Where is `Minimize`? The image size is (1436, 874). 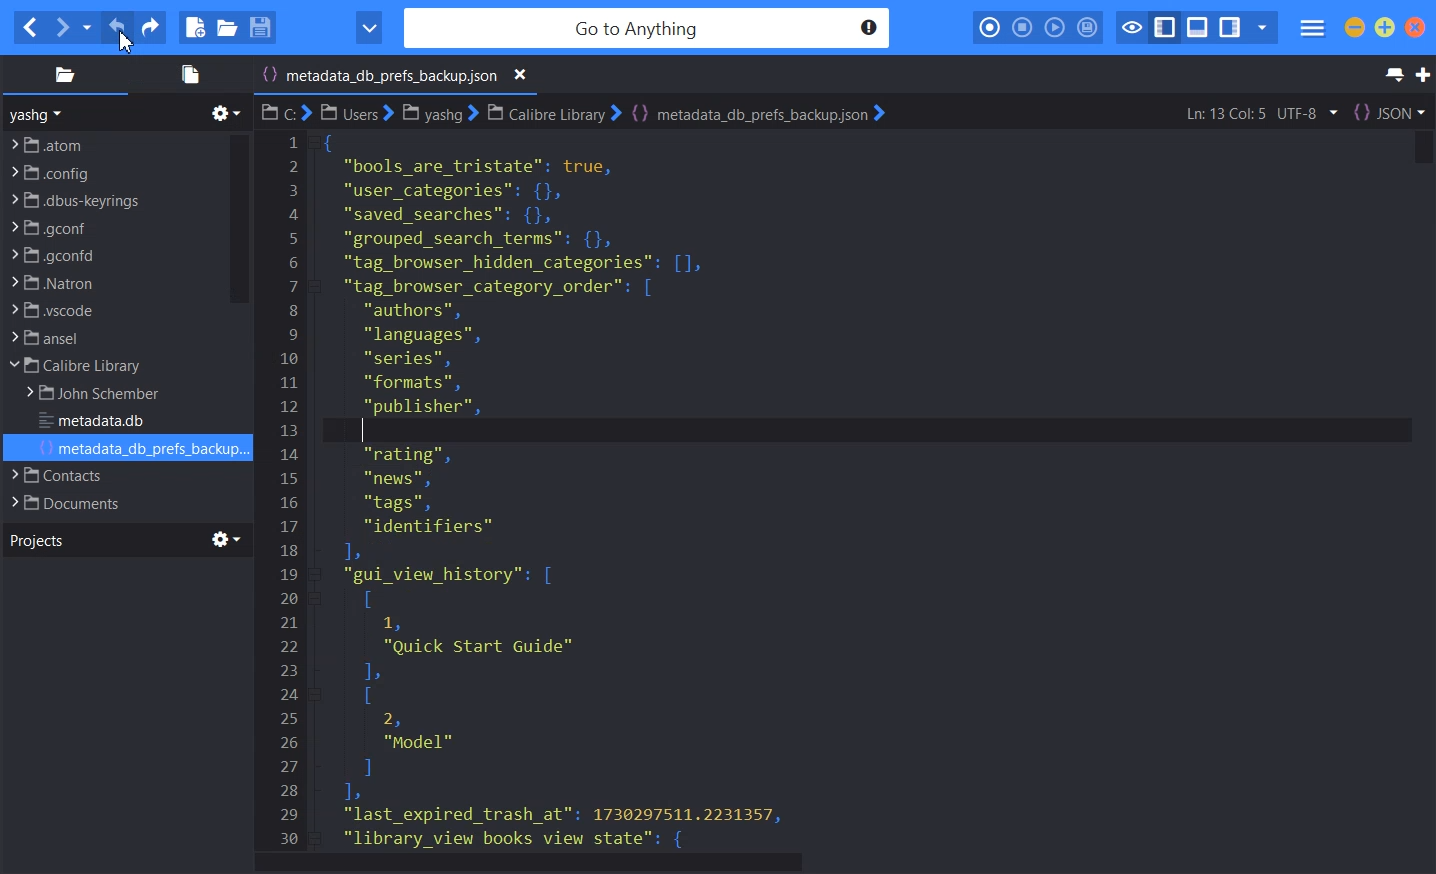
Minimize is located at coordinates (1355, 27).